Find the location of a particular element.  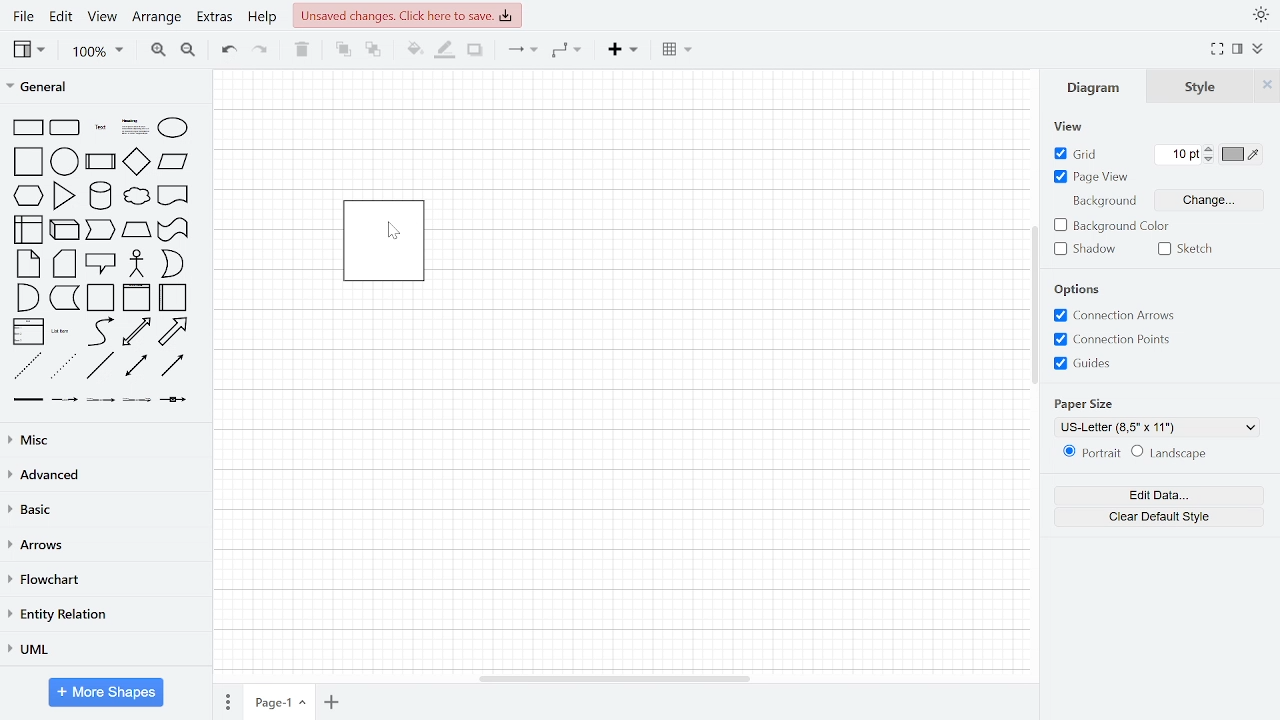

advanced is located at coordinates (103, 475).